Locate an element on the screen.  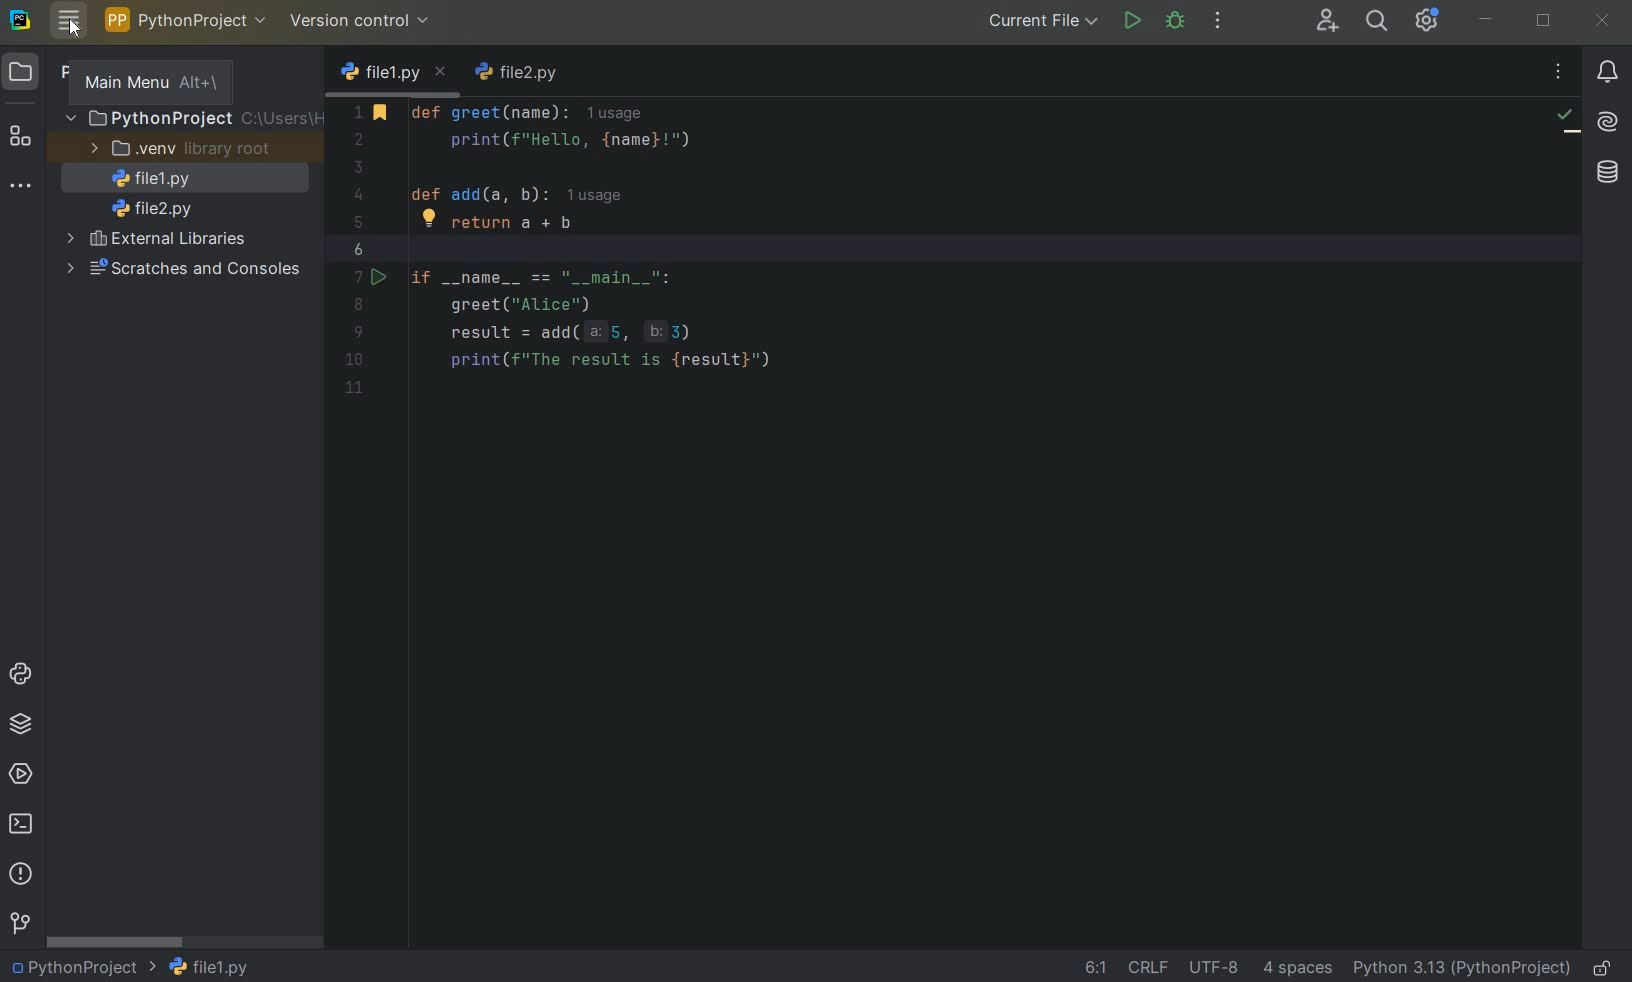
no problems is located at coordinates (1567, 120).